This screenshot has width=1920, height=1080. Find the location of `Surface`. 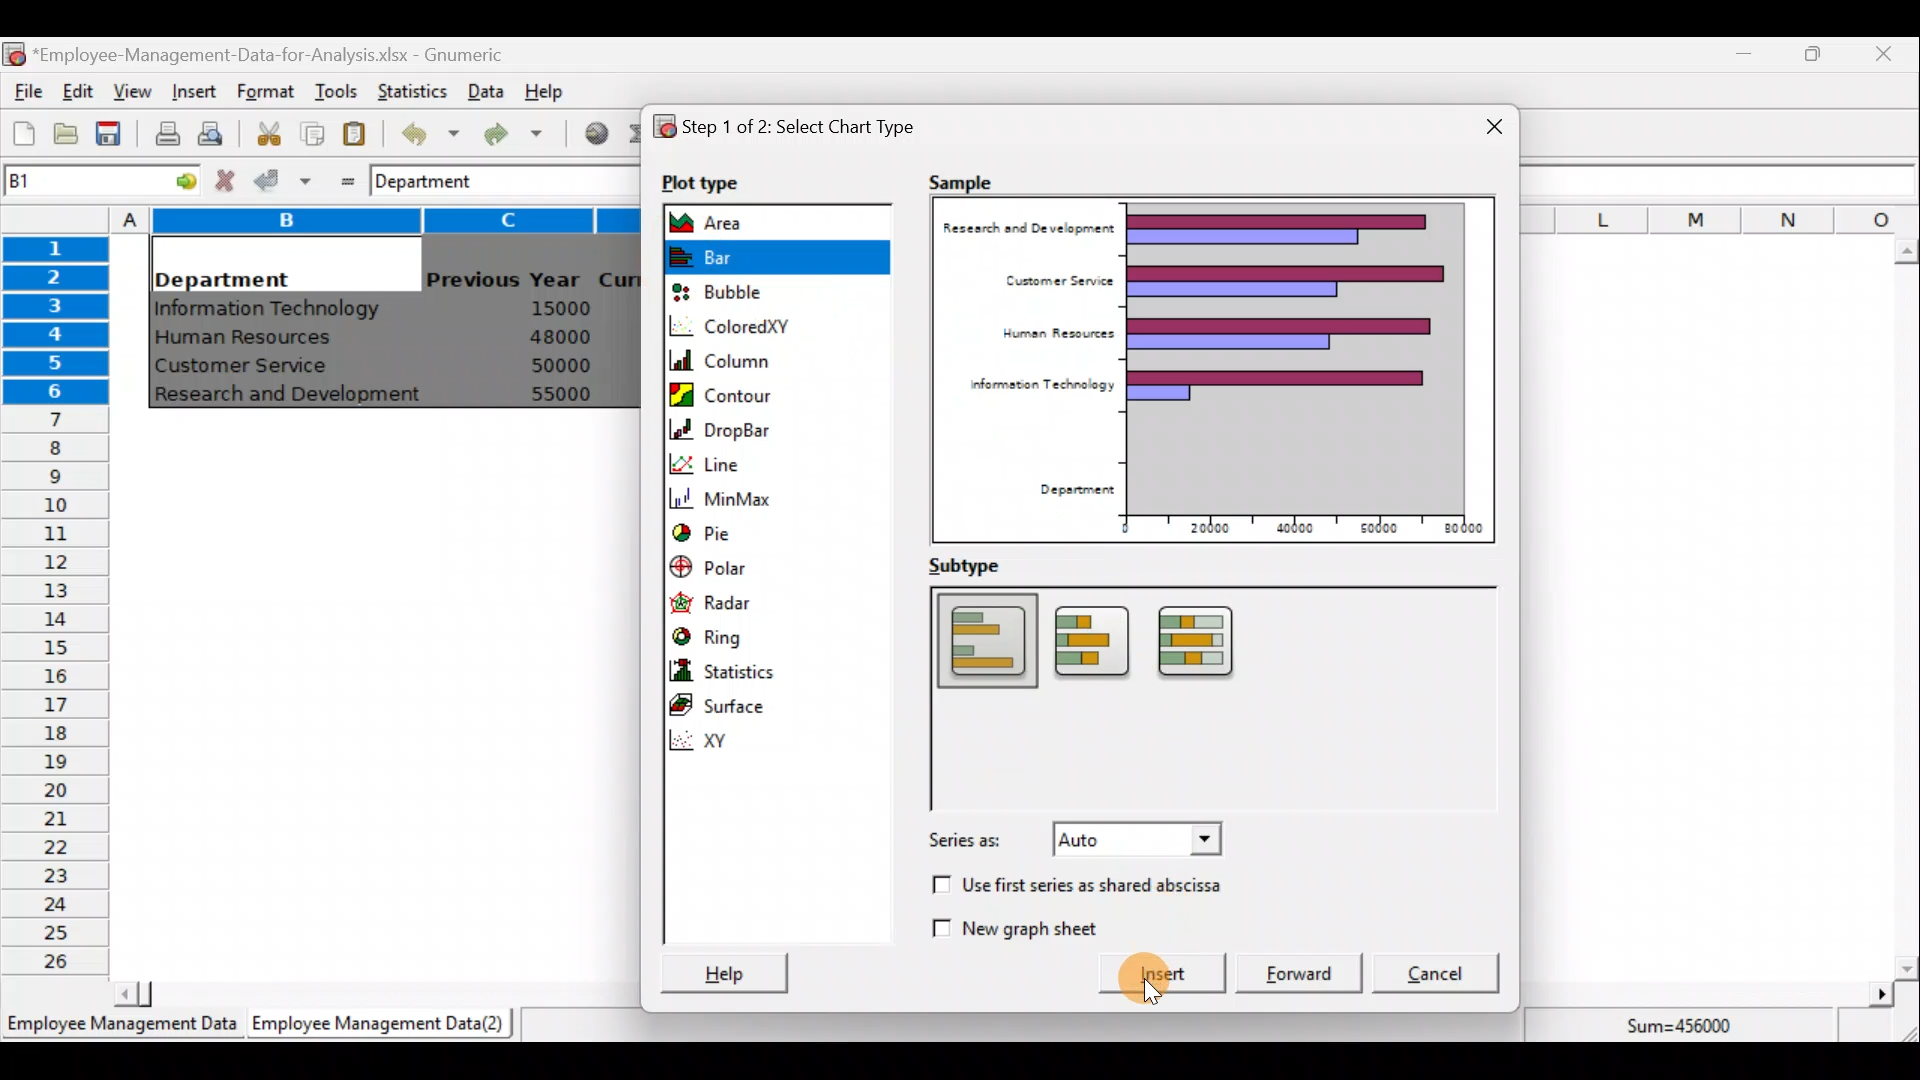

Surface is located at coordinates (739, 702).